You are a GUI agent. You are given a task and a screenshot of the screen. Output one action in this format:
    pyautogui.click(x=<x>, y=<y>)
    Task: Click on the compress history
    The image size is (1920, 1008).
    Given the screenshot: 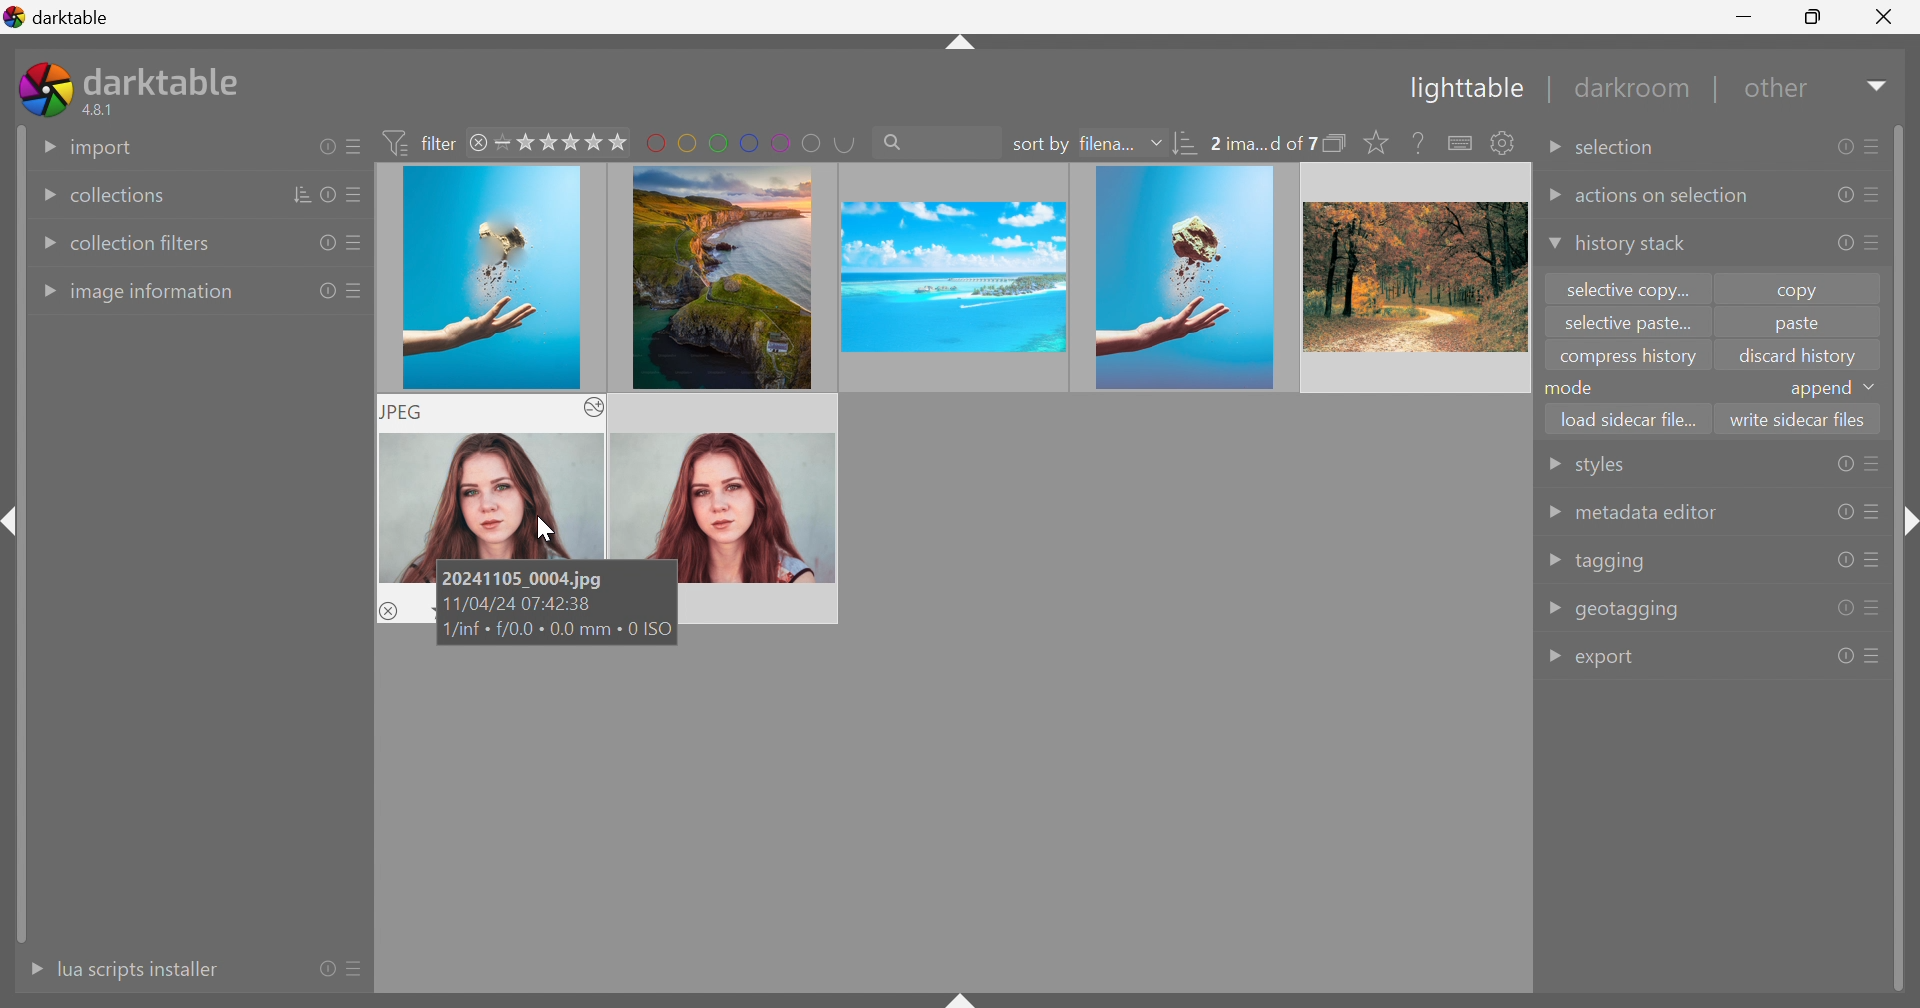 What is the action you would take?
    pyautogui.click(x=1628, y=359)
    